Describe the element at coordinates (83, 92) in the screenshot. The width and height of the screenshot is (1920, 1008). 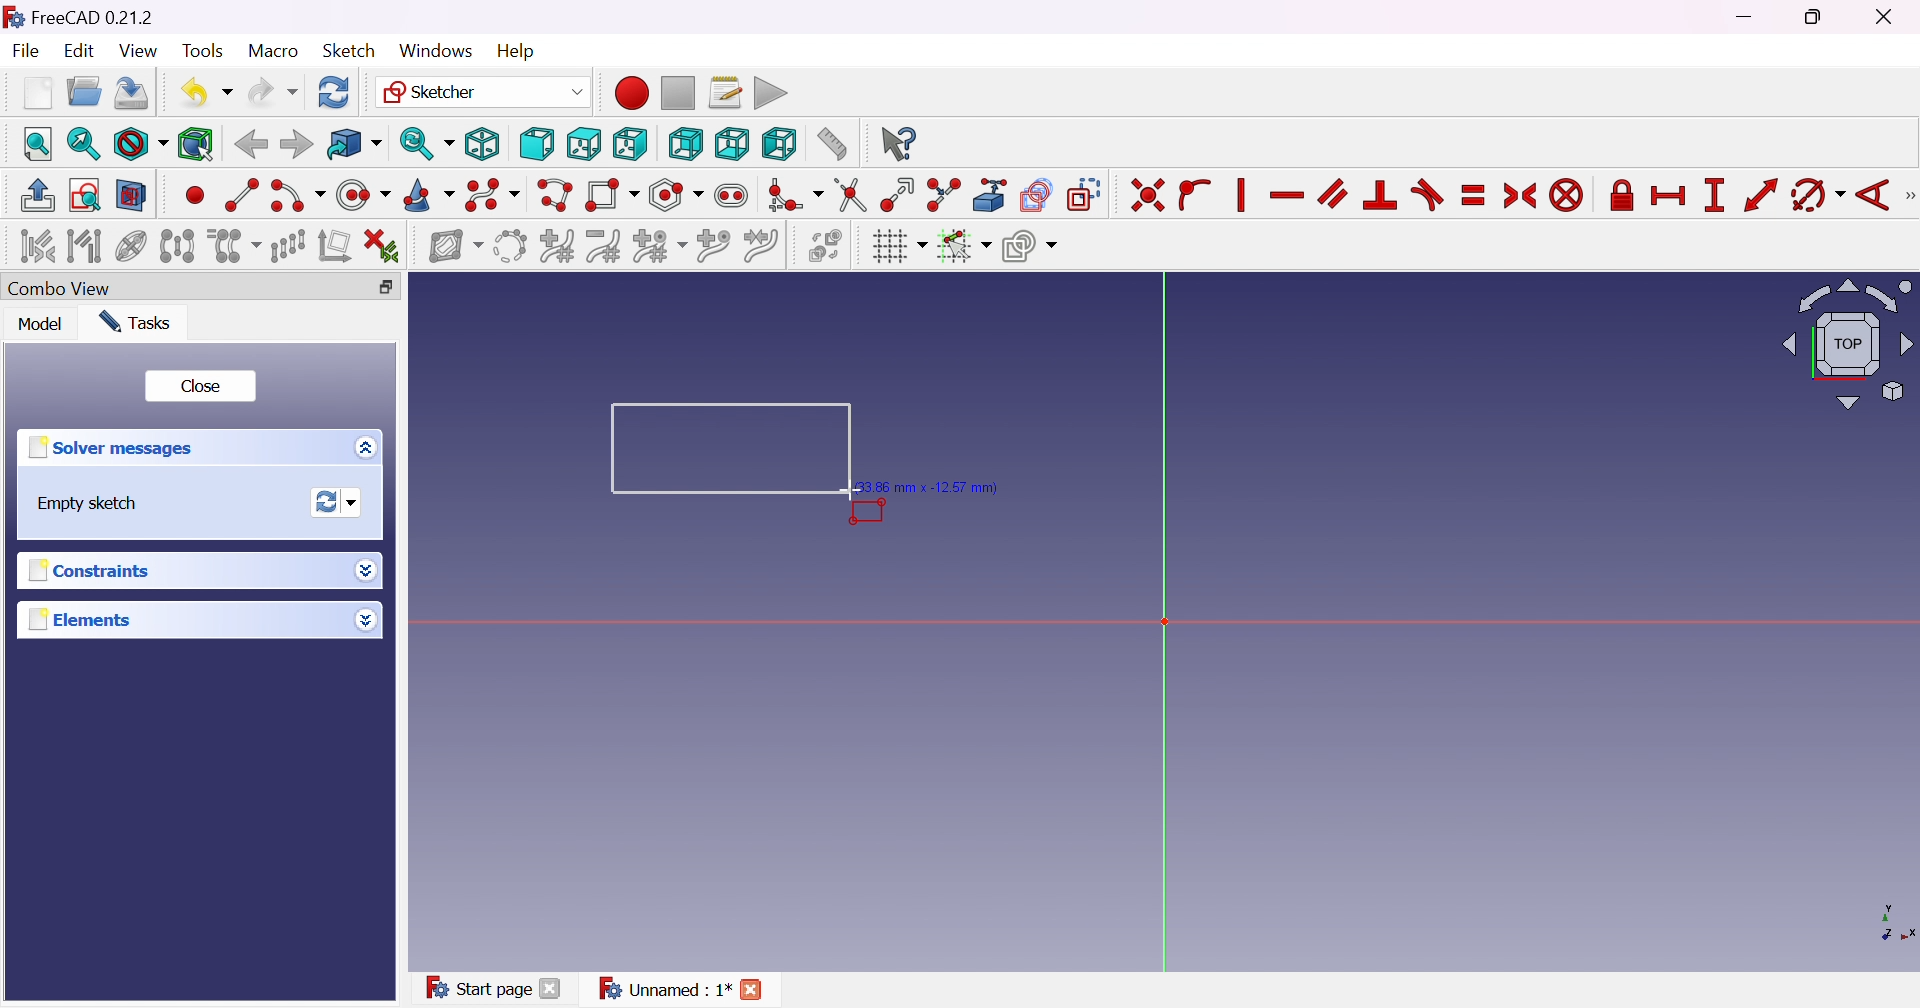
I see `Open` at that location.